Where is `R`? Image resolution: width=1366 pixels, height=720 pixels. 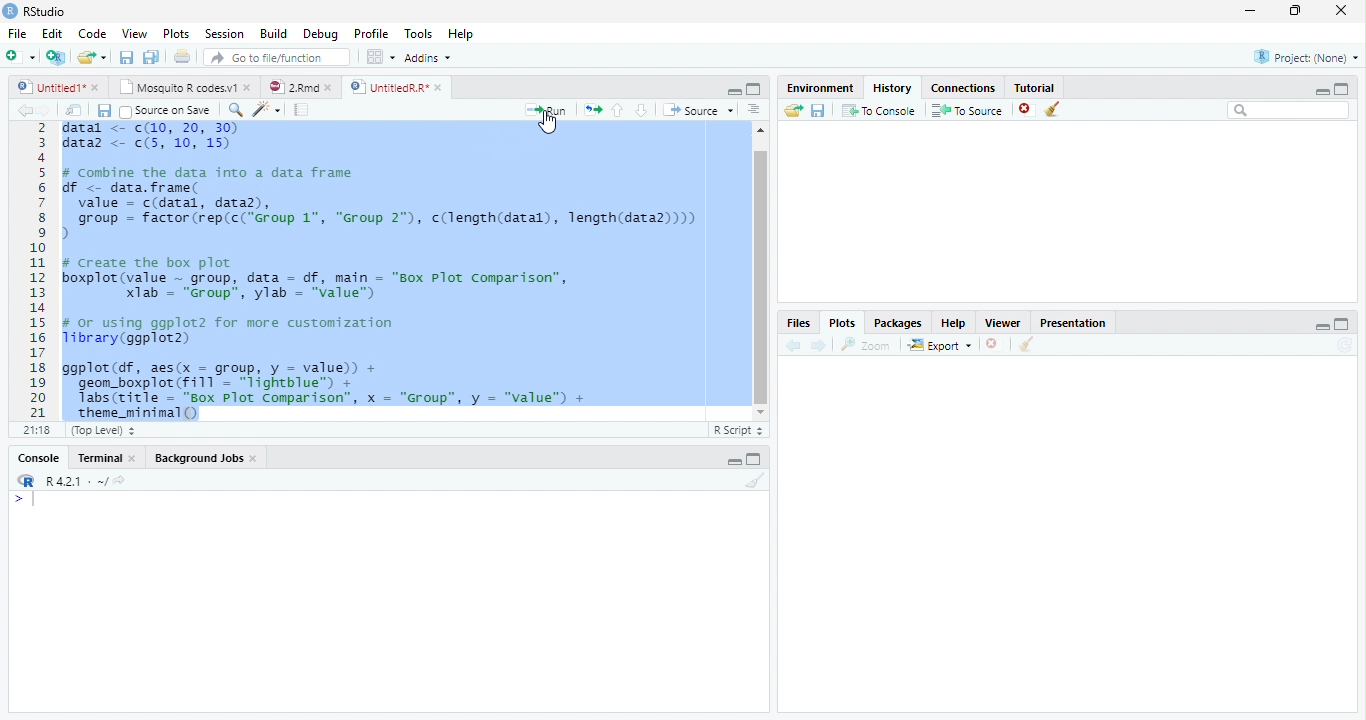
R is located at coordinates (26, 481).